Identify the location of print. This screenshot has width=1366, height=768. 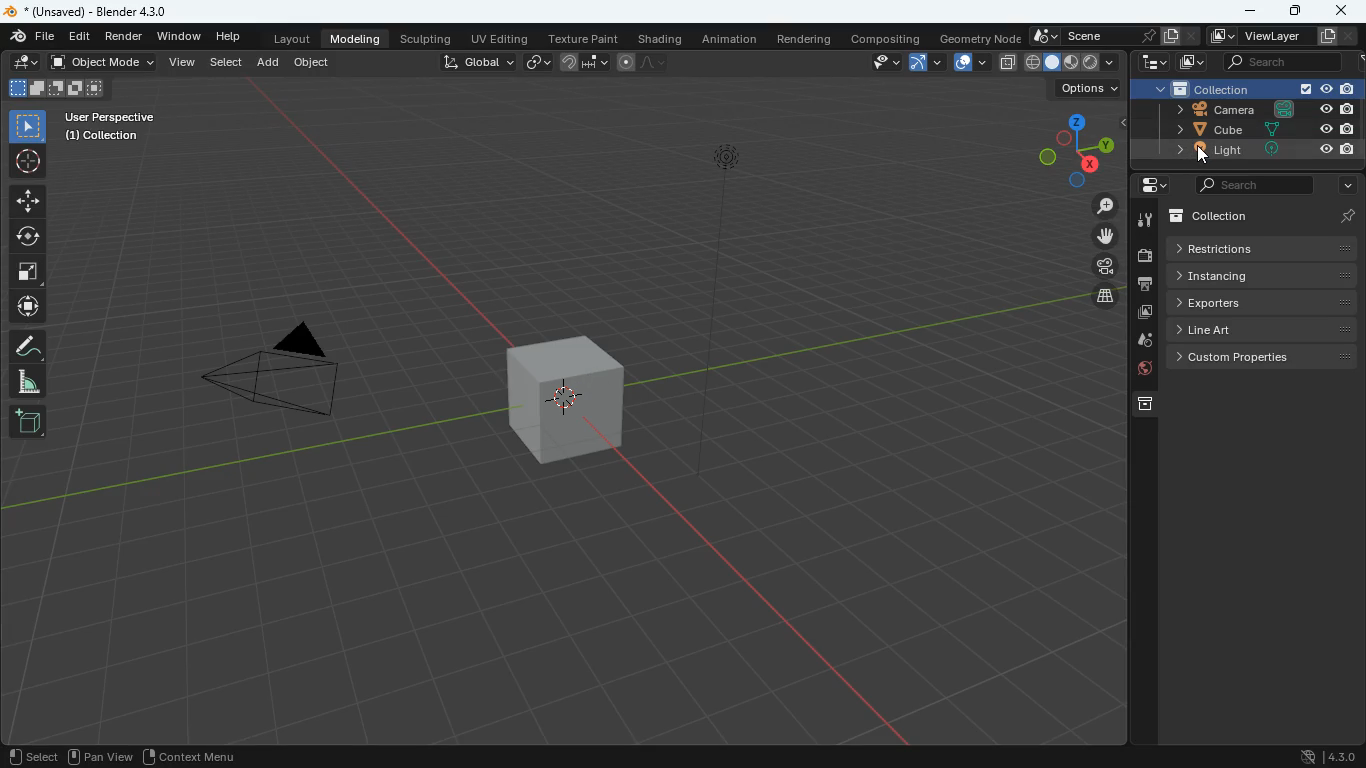
(1147, 286).